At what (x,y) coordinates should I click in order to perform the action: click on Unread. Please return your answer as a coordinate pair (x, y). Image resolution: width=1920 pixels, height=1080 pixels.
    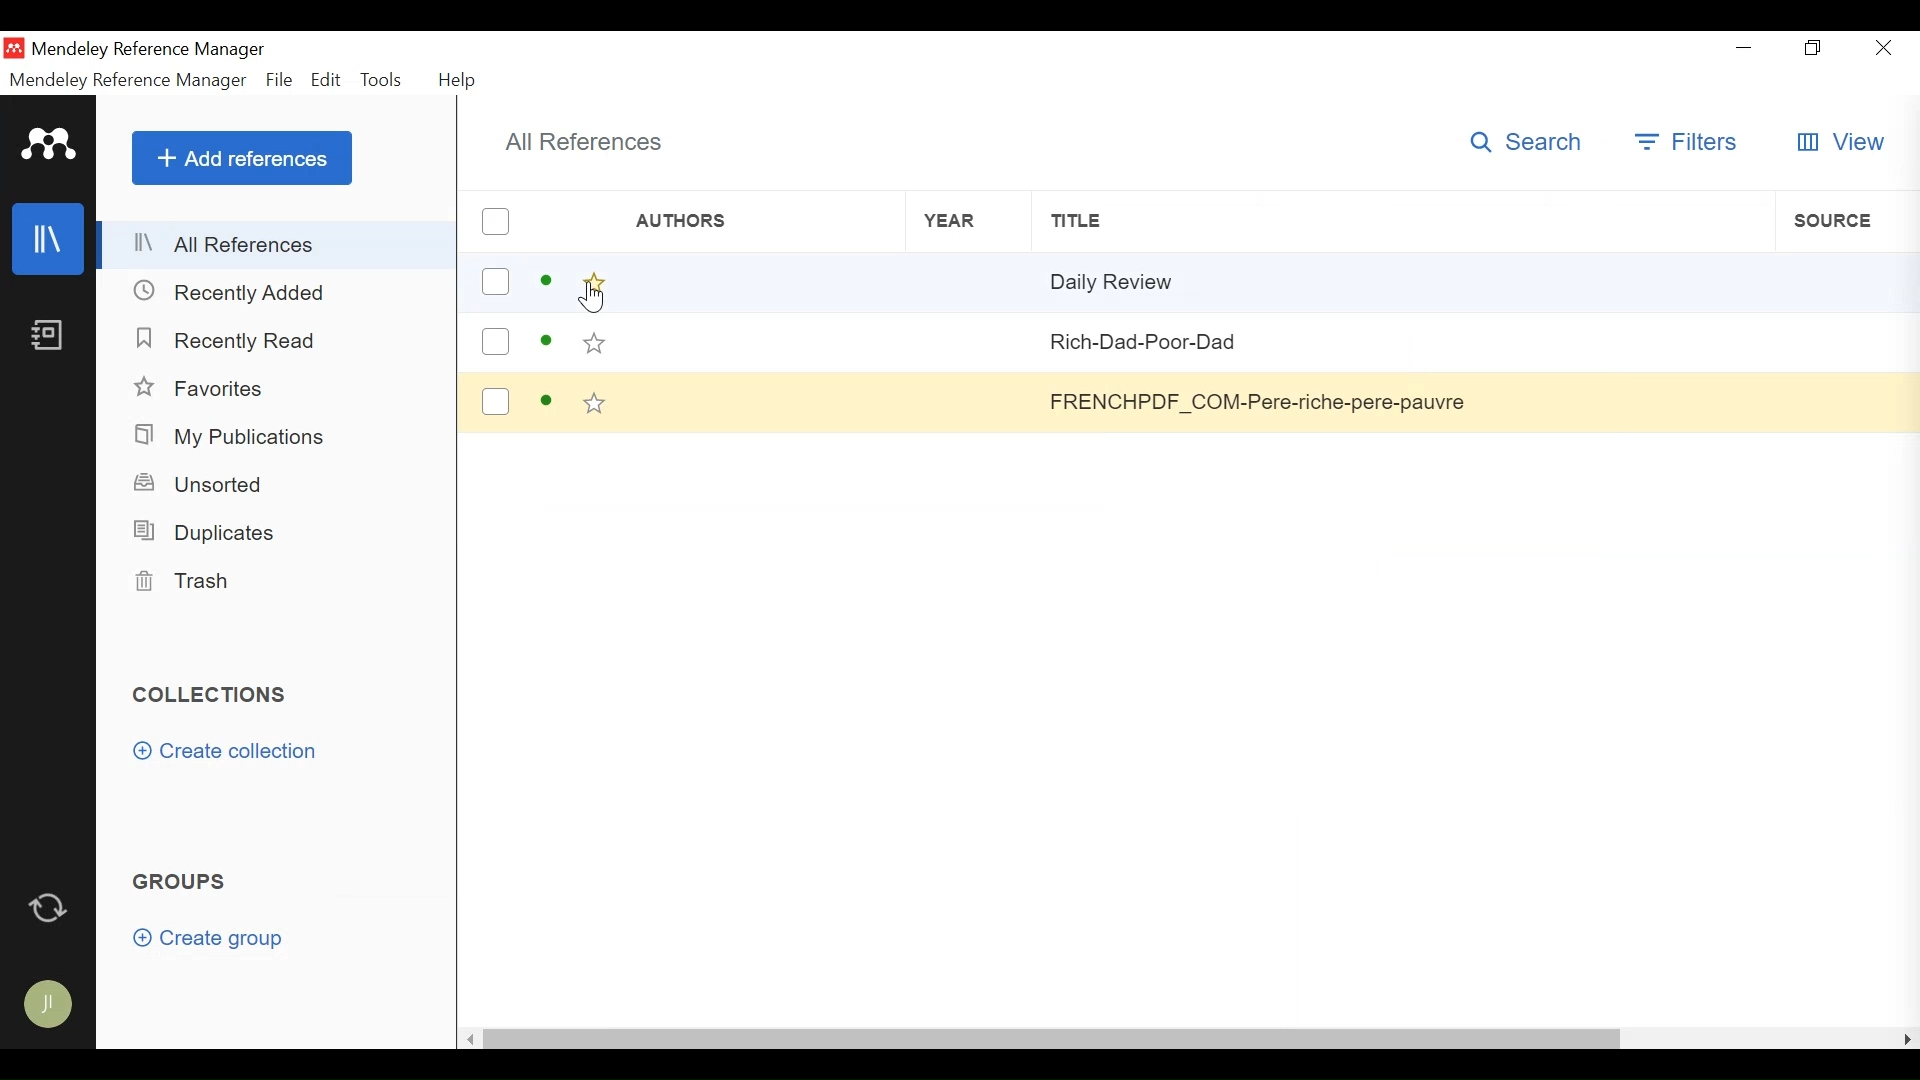
    Looking at the image, I should click on (546, 401).